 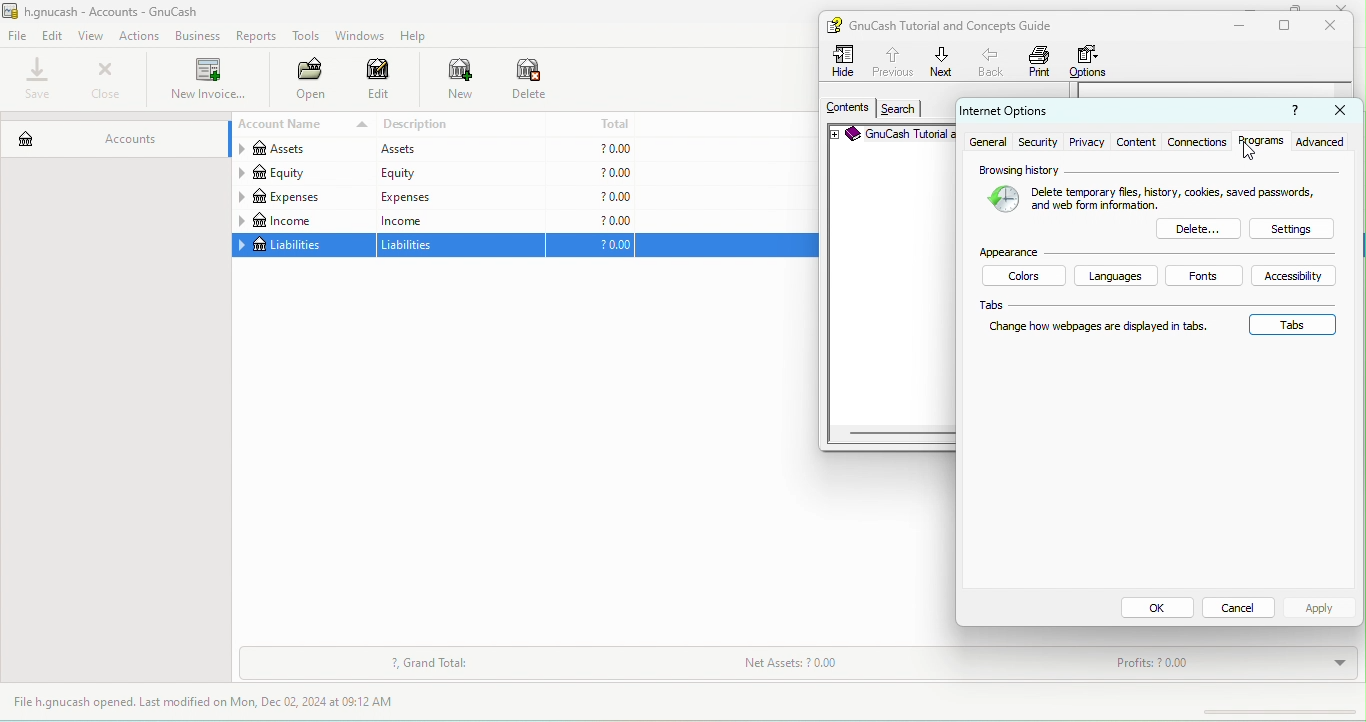 What do you see at coordinates (993, 61) in the screenshot?
I see `back` at bounding box center [993, 61].